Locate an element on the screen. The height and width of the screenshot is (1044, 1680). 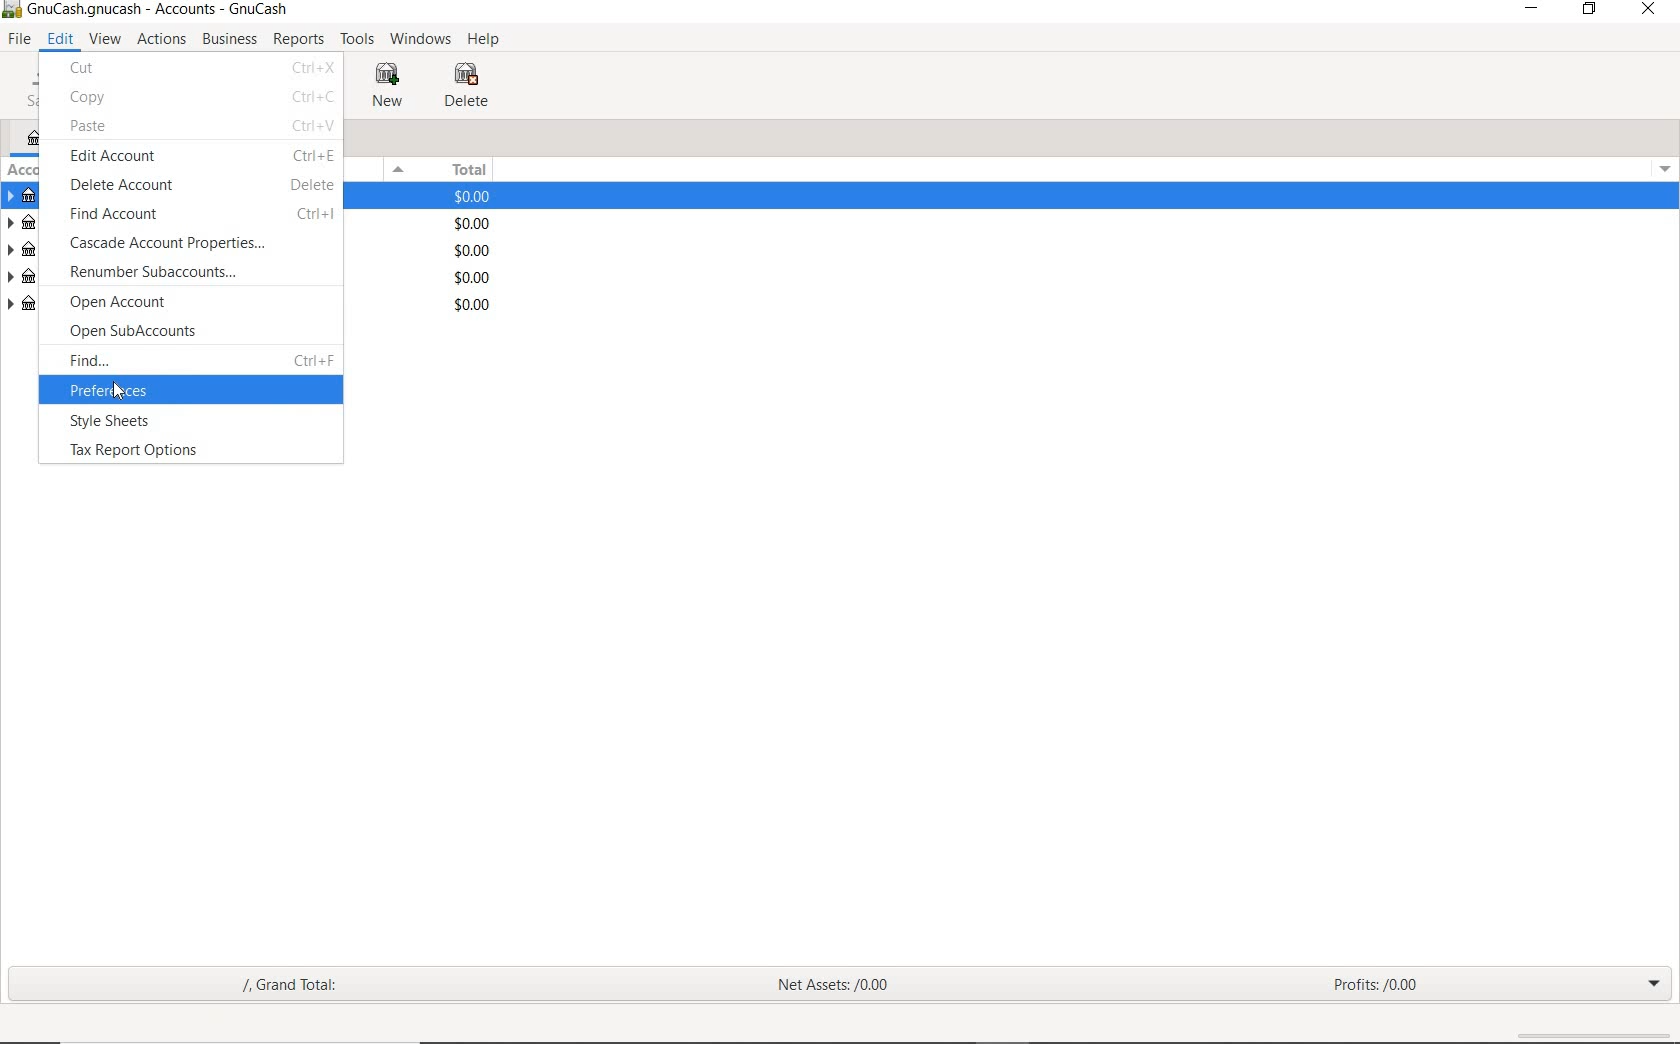
edit account is located at coordinates (110, 157).